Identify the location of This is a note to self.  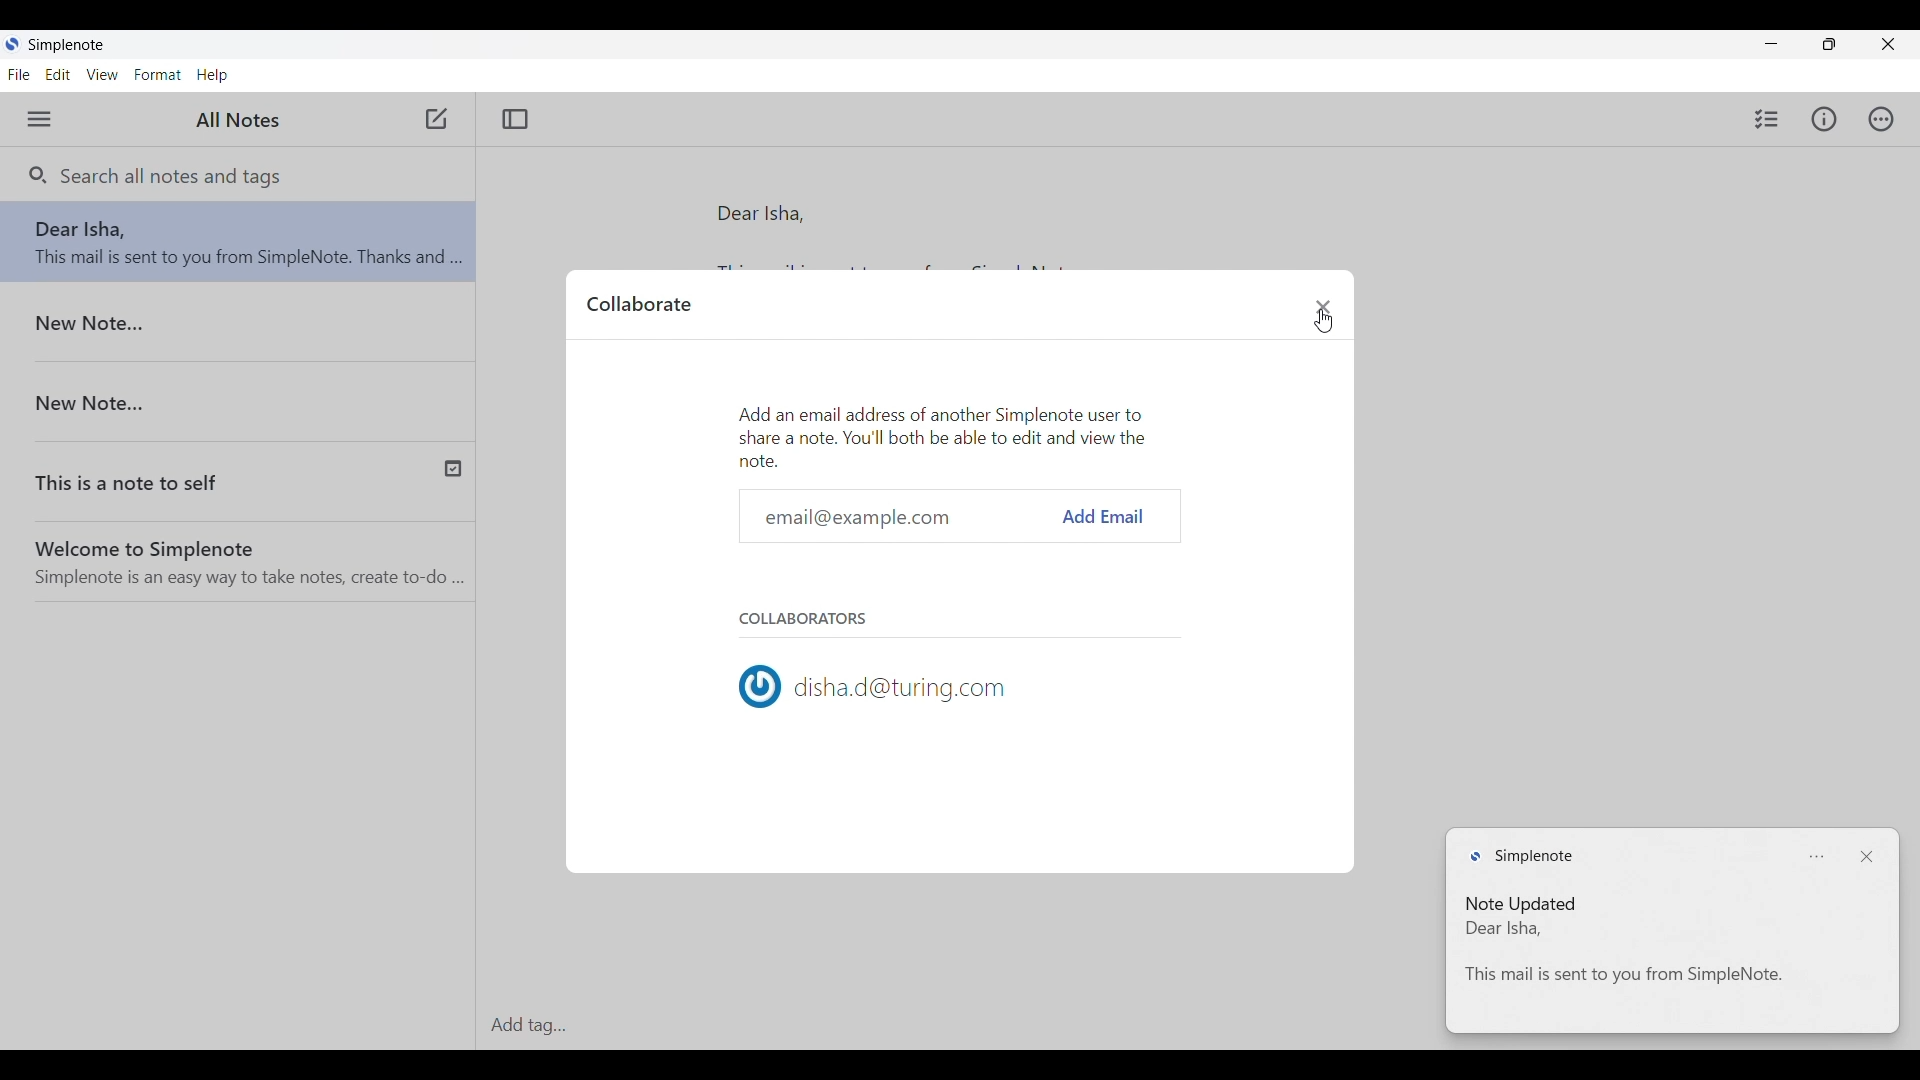
(206, 475).